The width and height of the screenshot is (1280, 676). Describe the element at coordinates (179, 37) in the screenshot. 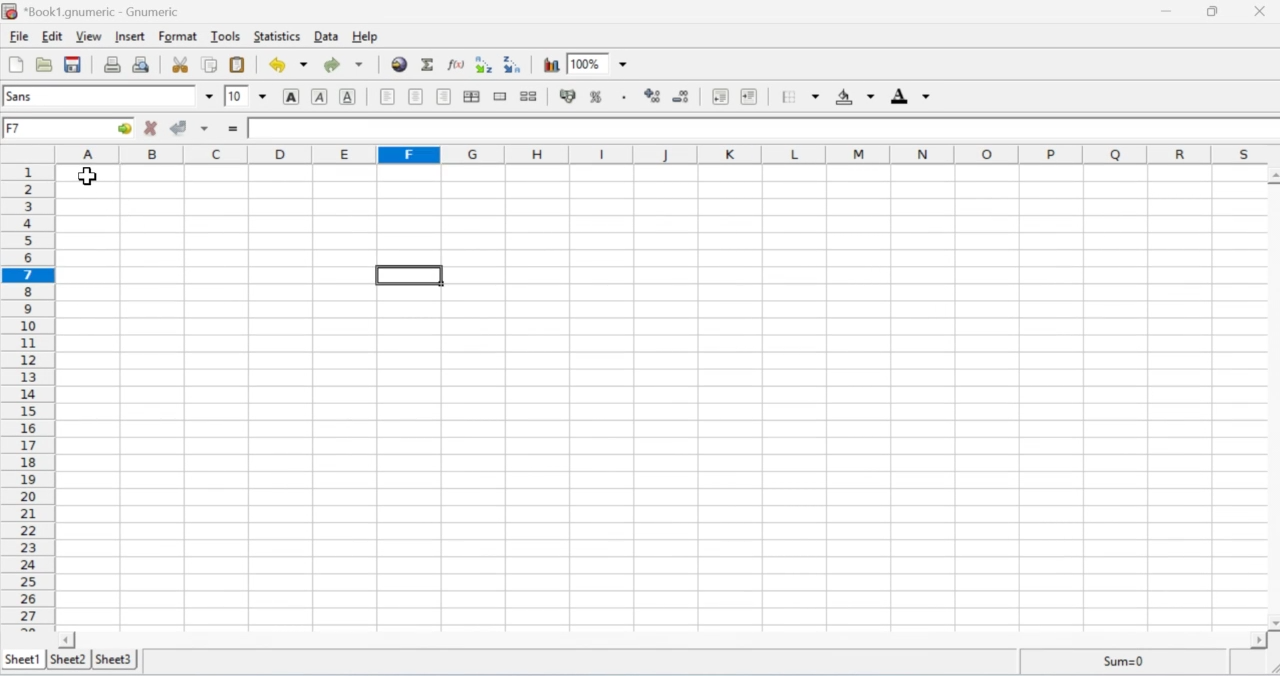

I see `Format` at that location.